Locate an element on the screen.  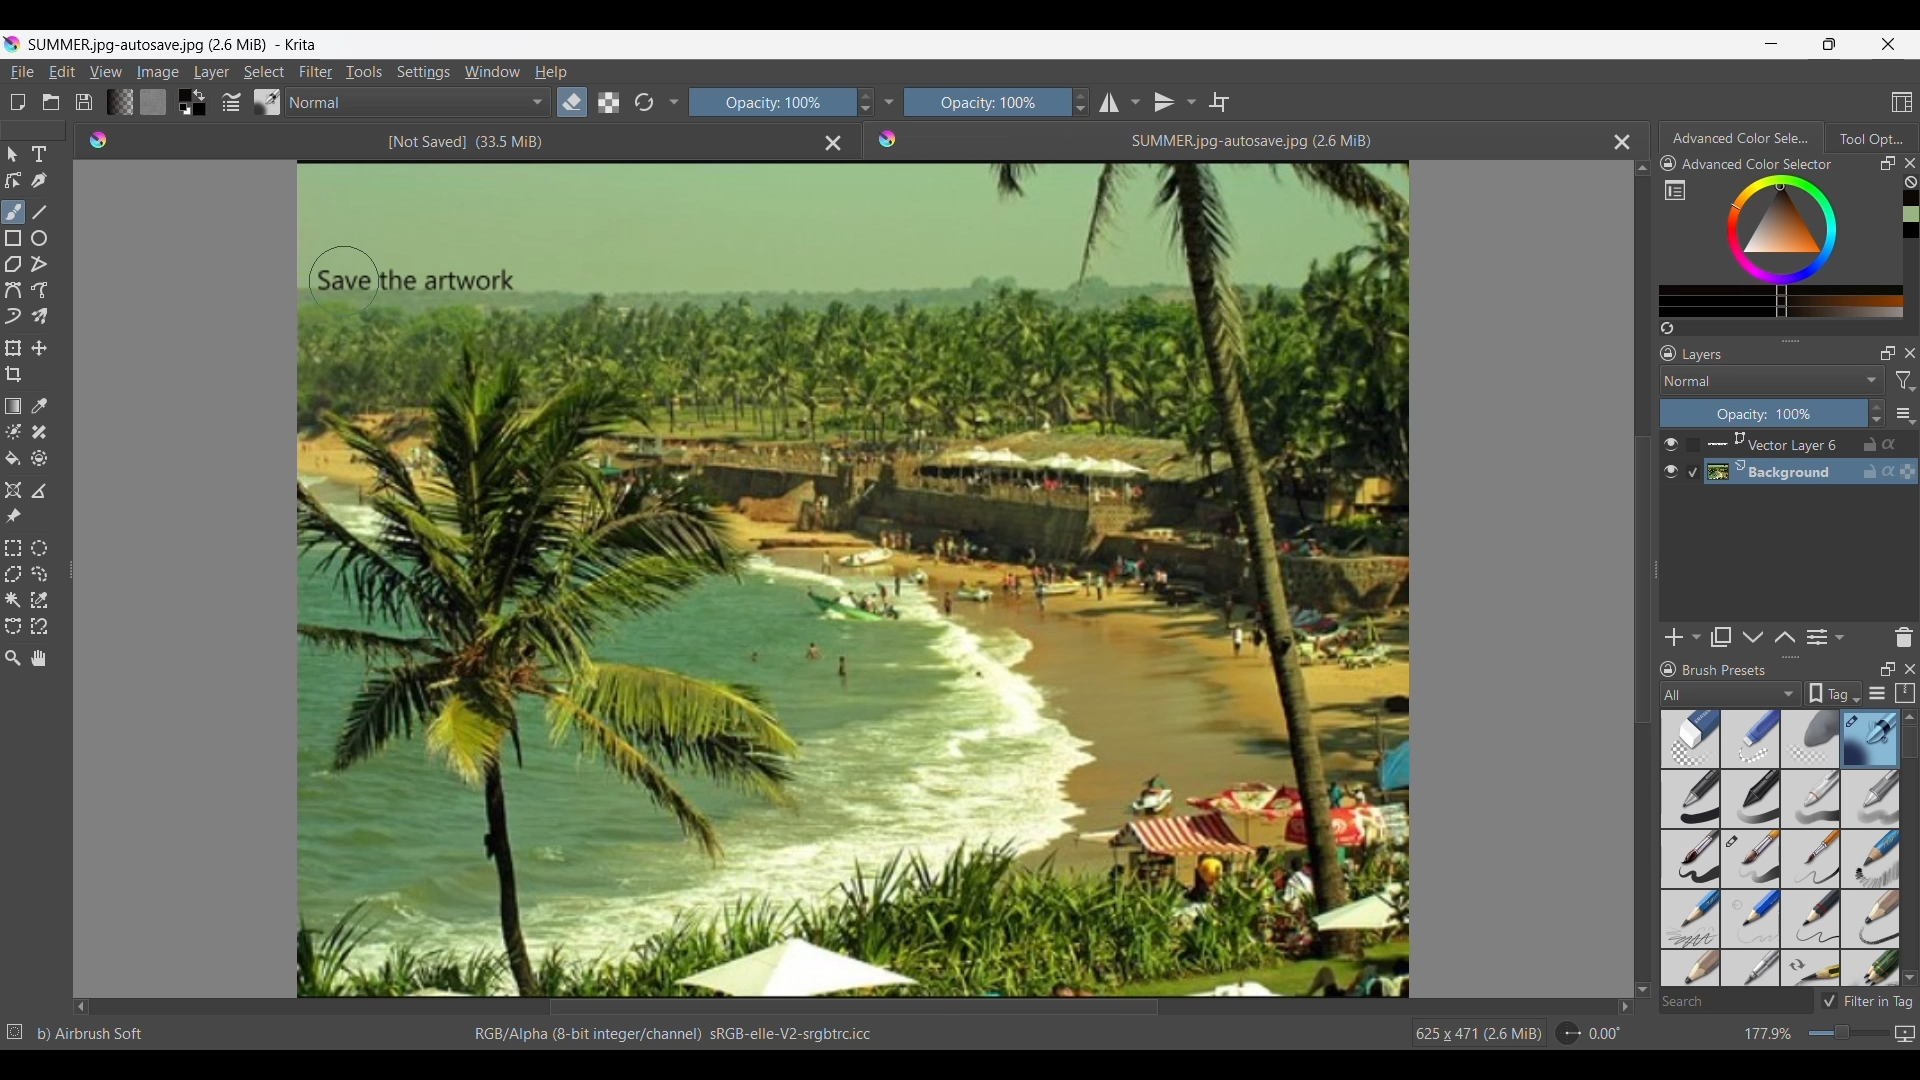
Show/Hide tools is located at coordinates (889, 102).